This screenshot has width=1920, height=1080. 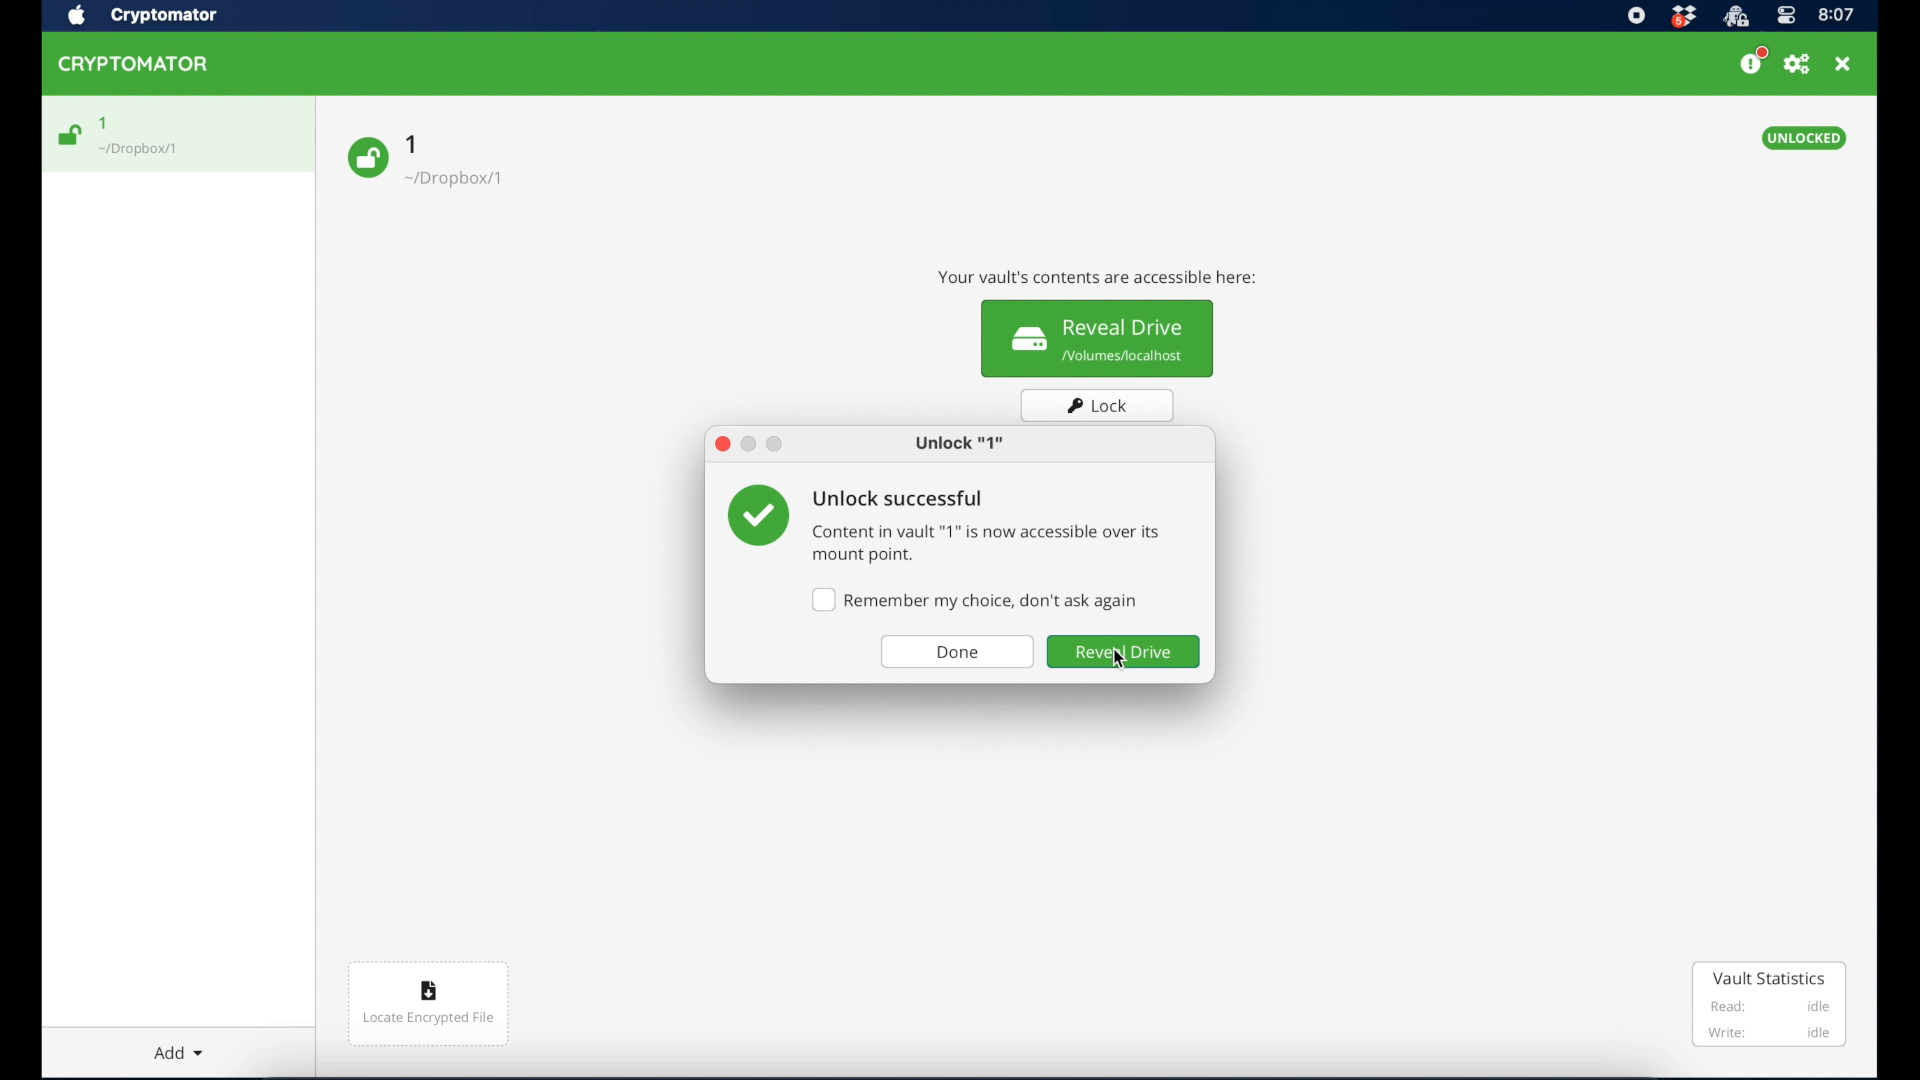 What do you see at coordinates (1843, 64) in the screenshot?
I see `close` at bounding box center [1843, 64].